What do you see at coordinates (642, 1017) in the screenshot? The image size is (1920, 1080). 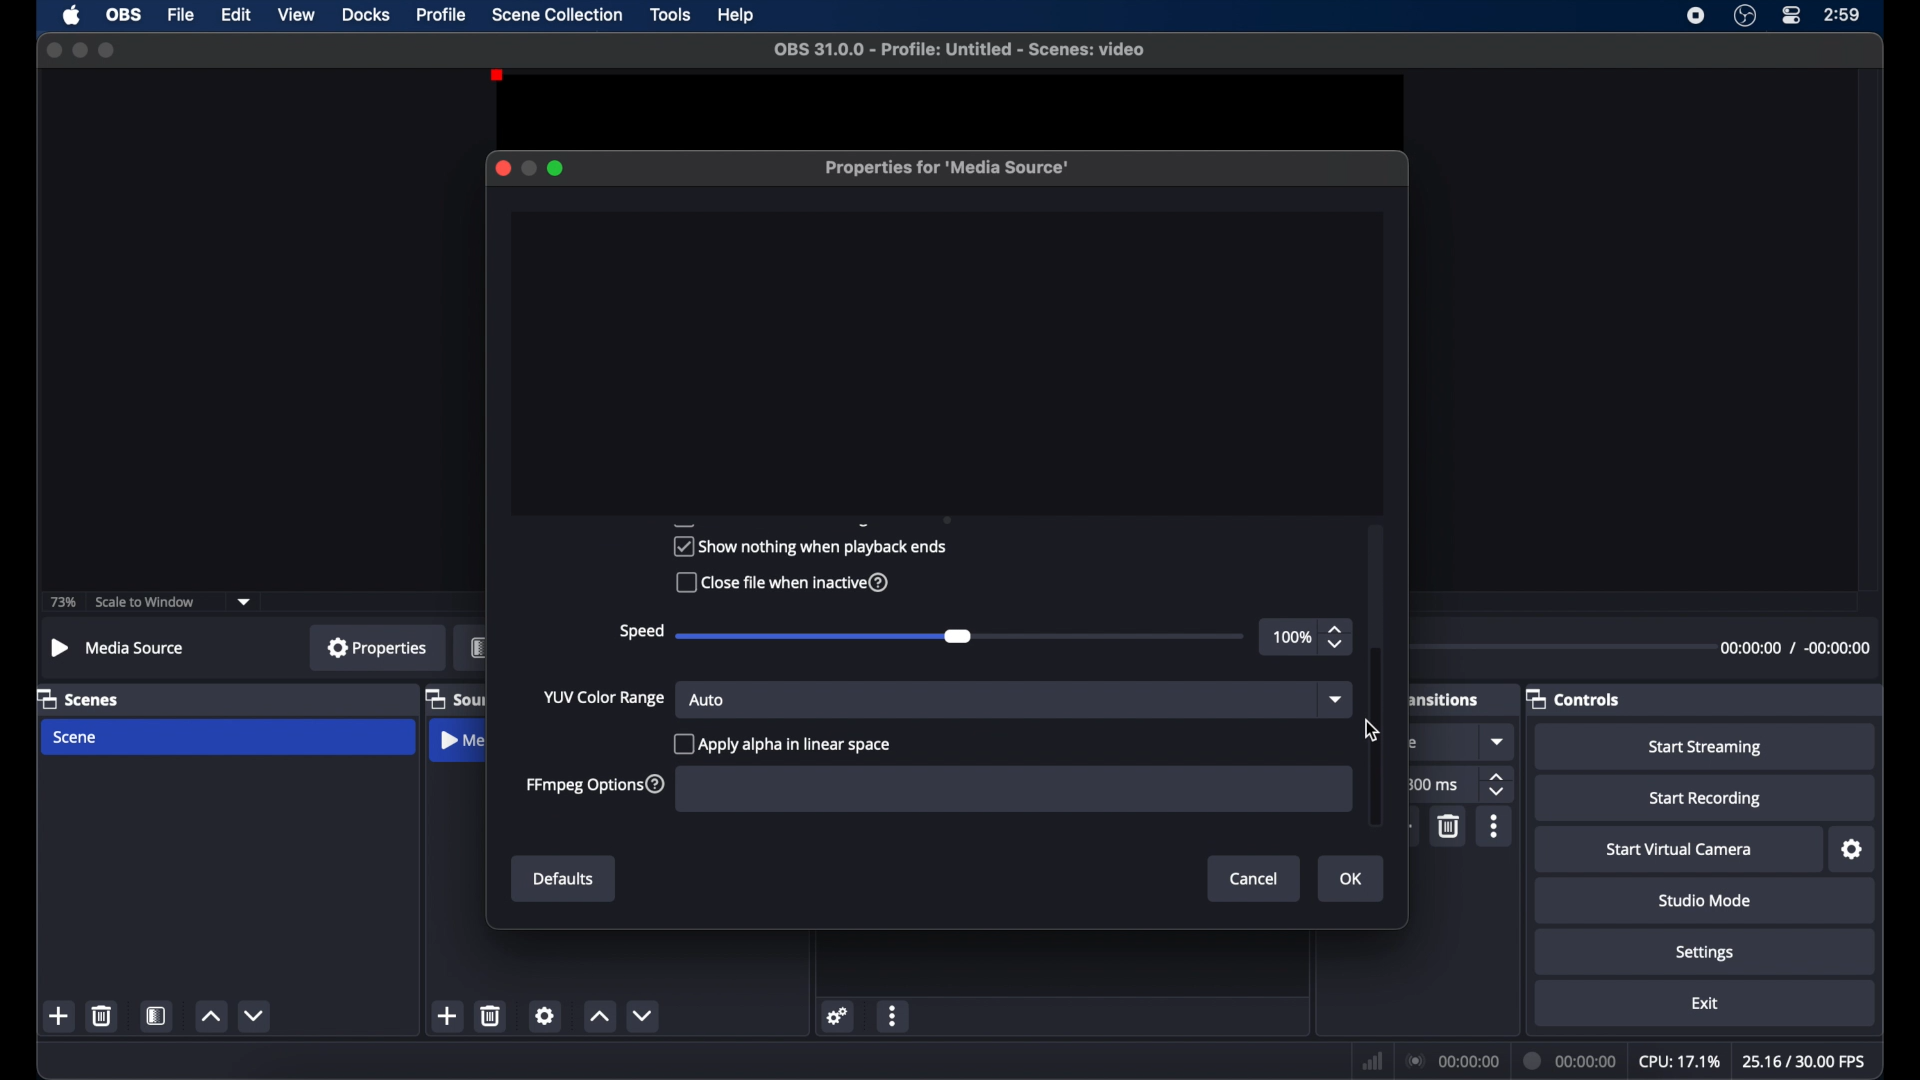 I see `decrement` at bounding box center [642, 1017].